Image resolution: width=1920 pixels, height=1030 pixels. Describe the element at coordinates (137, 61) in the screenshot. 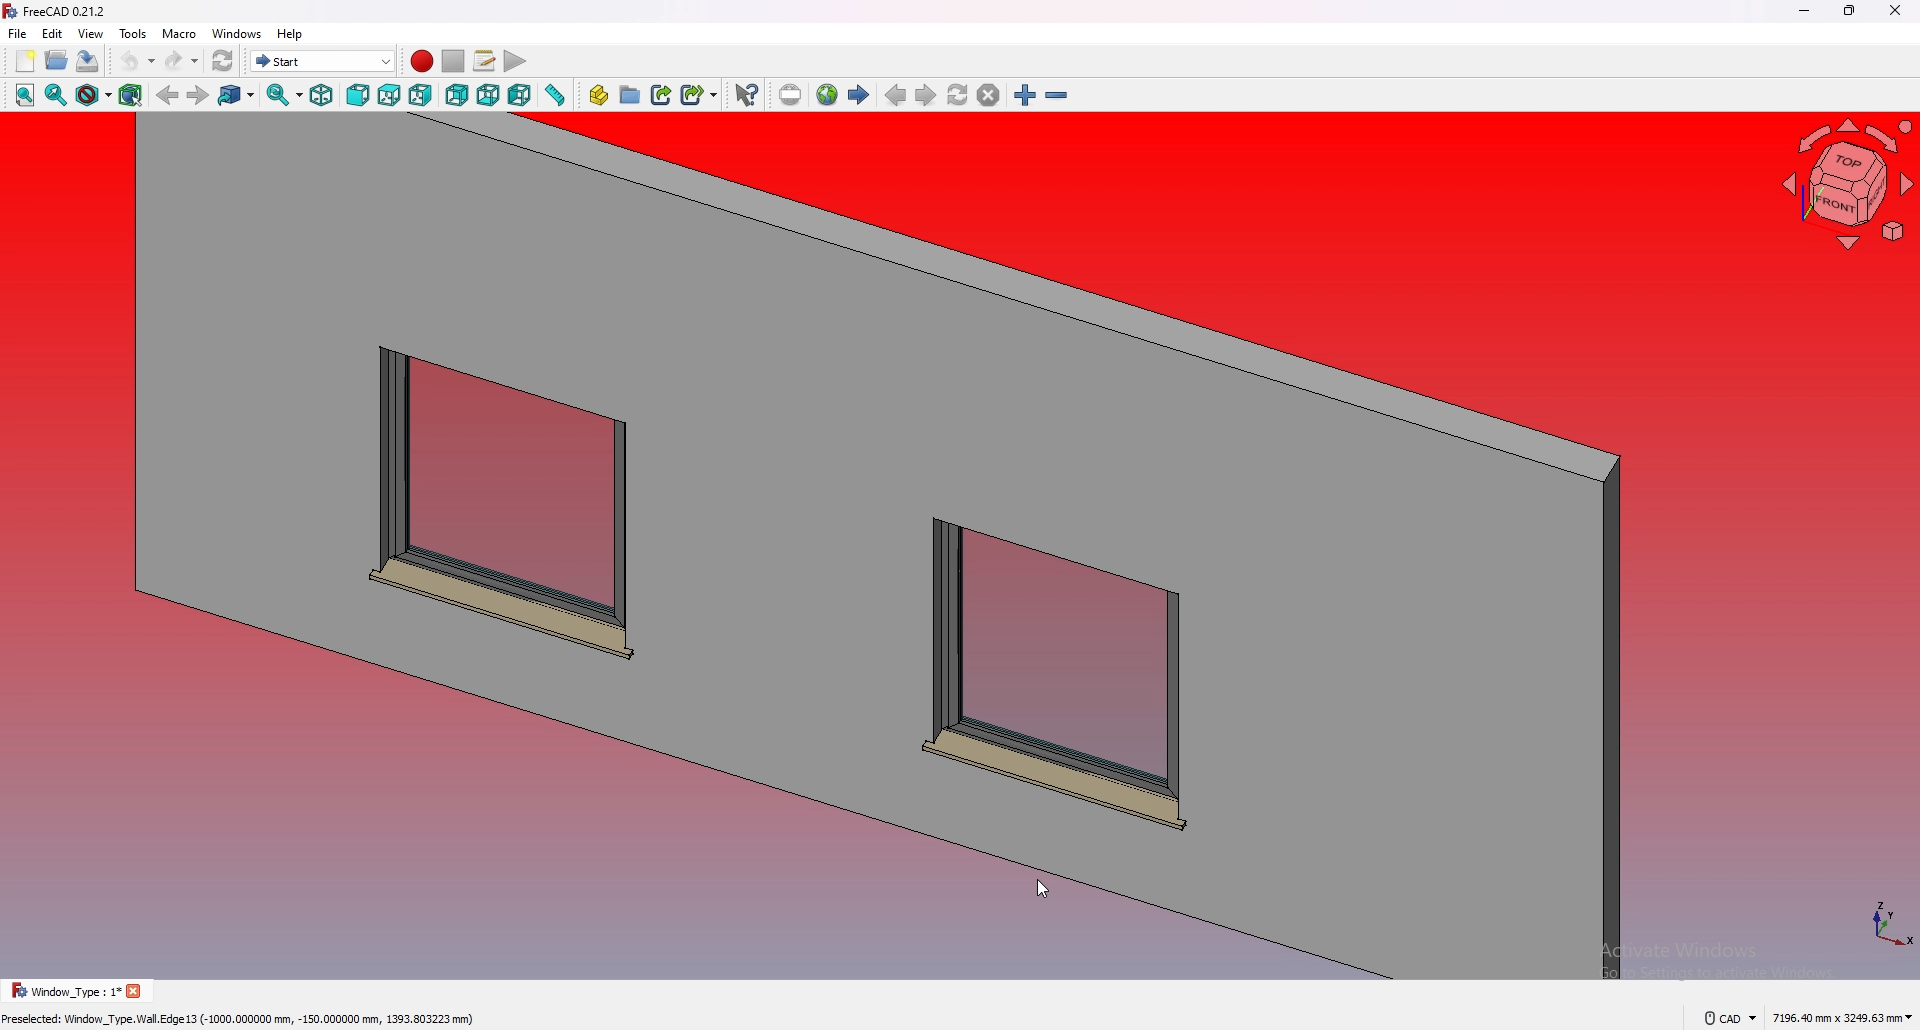

I see `undo` at that location.